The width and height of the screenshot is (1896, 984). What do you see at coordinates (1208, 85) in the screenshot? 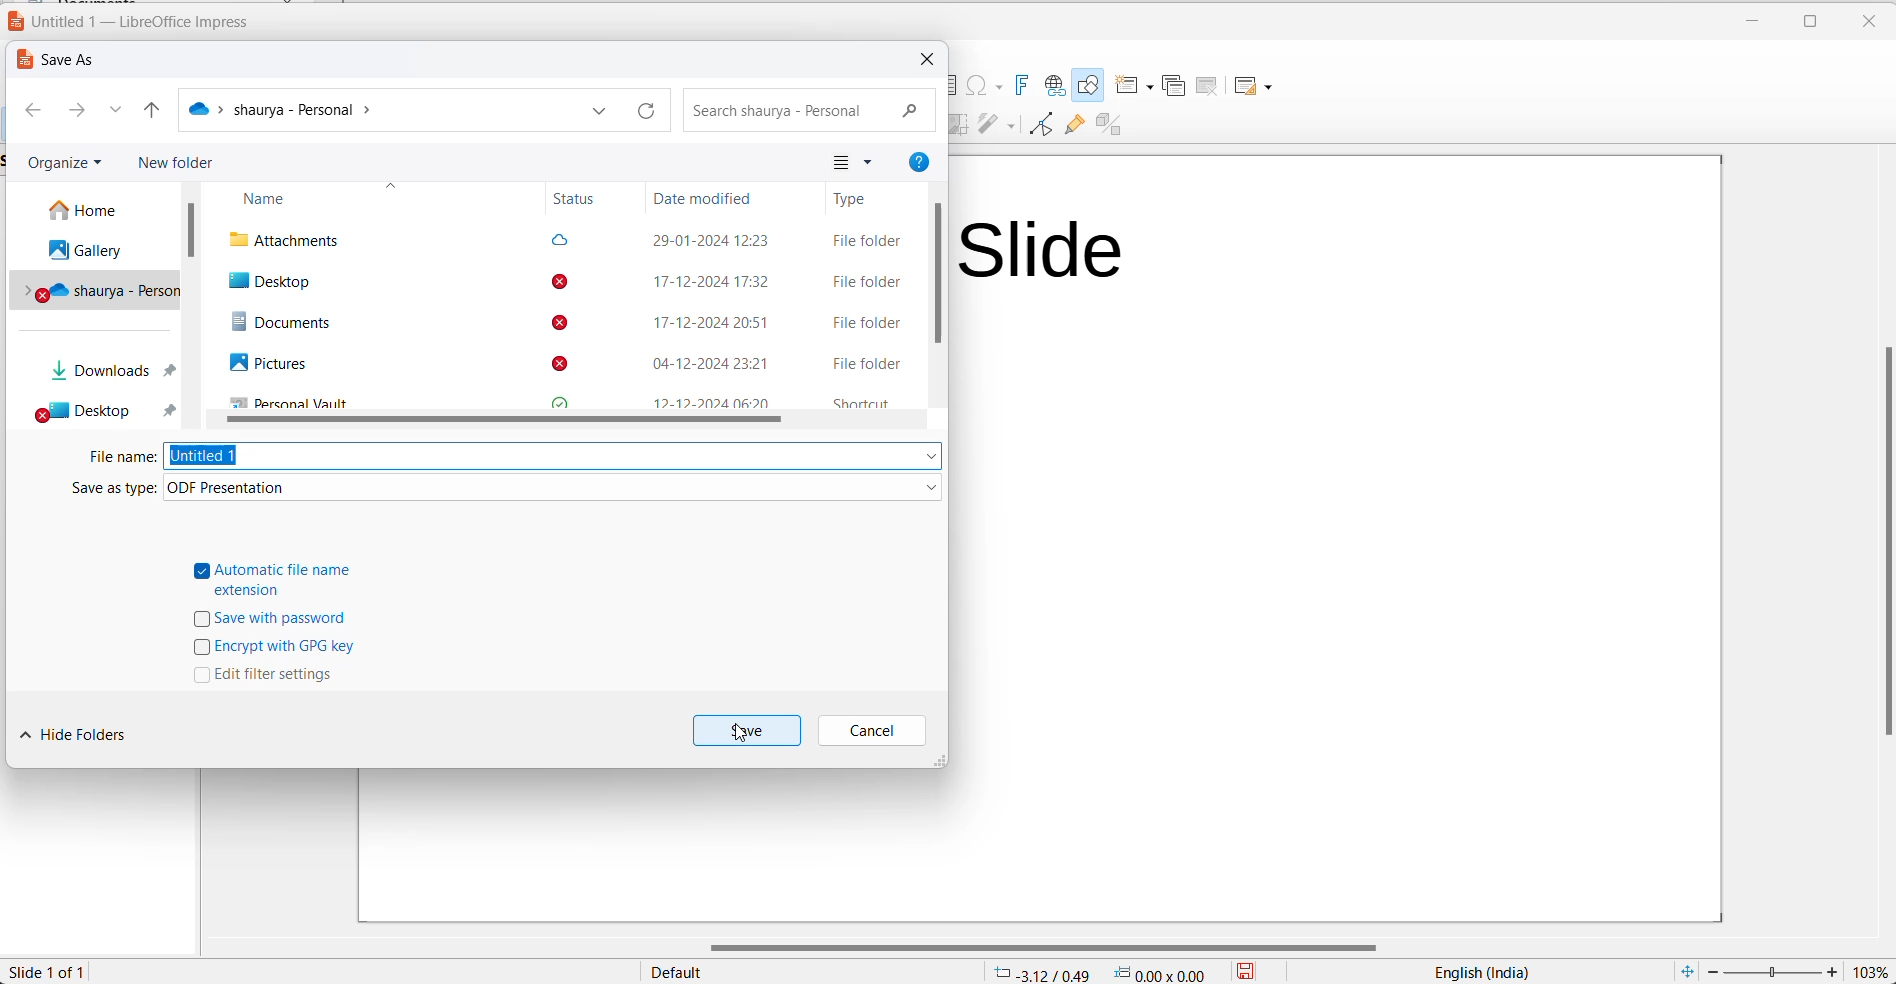
I see `delete slide` at bounding box center [1208, 85].